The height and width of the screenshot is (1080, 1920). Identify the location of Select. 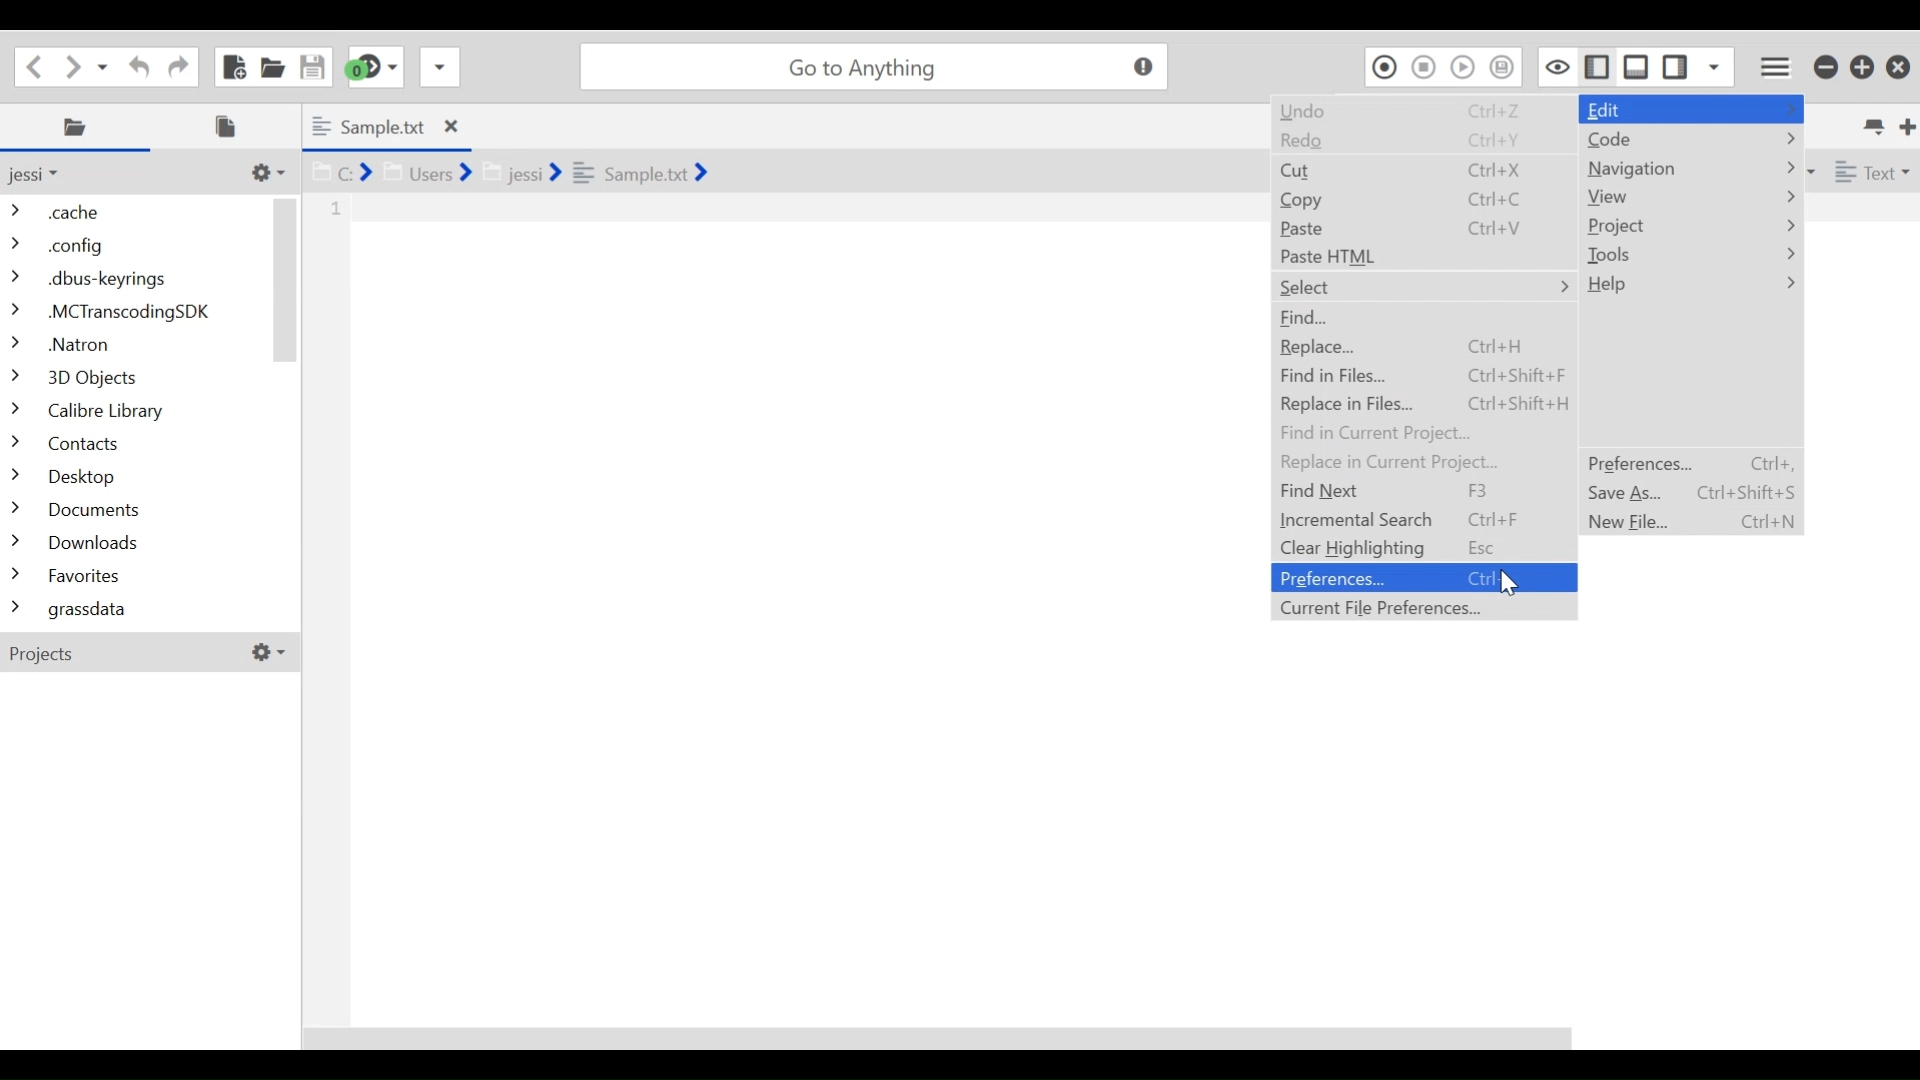
(1423, 288).